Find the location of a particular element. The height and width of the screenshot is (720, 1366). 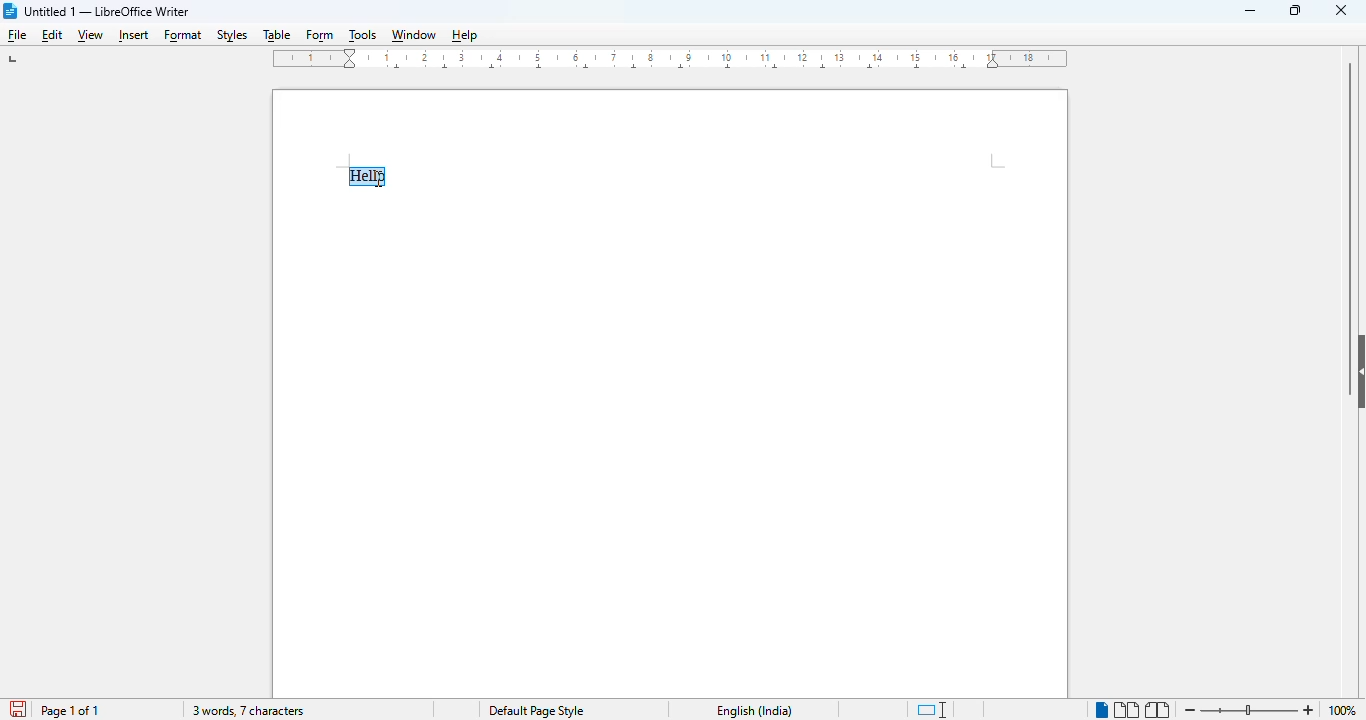

zoom in is located at coordinates (1308, 711).